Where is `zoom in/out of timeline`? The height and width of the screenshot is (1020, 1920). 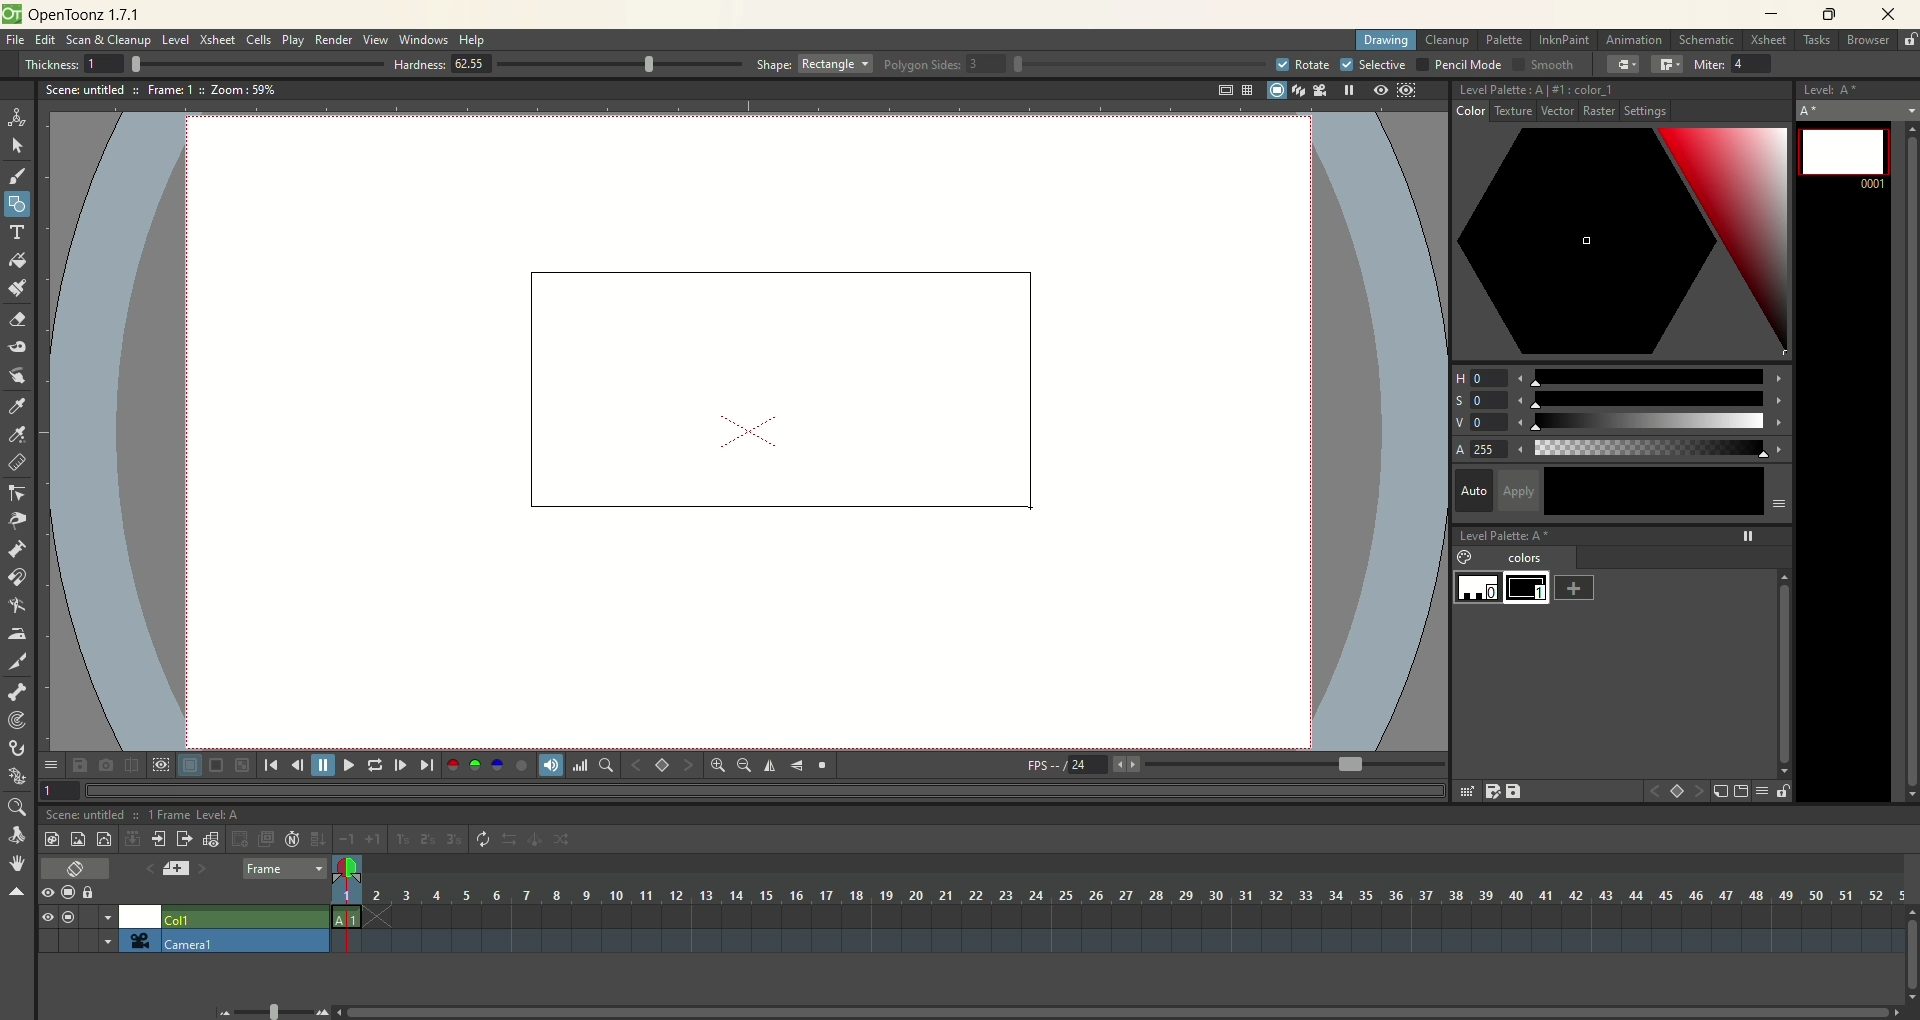 zoom in/out of timeline is located at coordinates (273, 1010).